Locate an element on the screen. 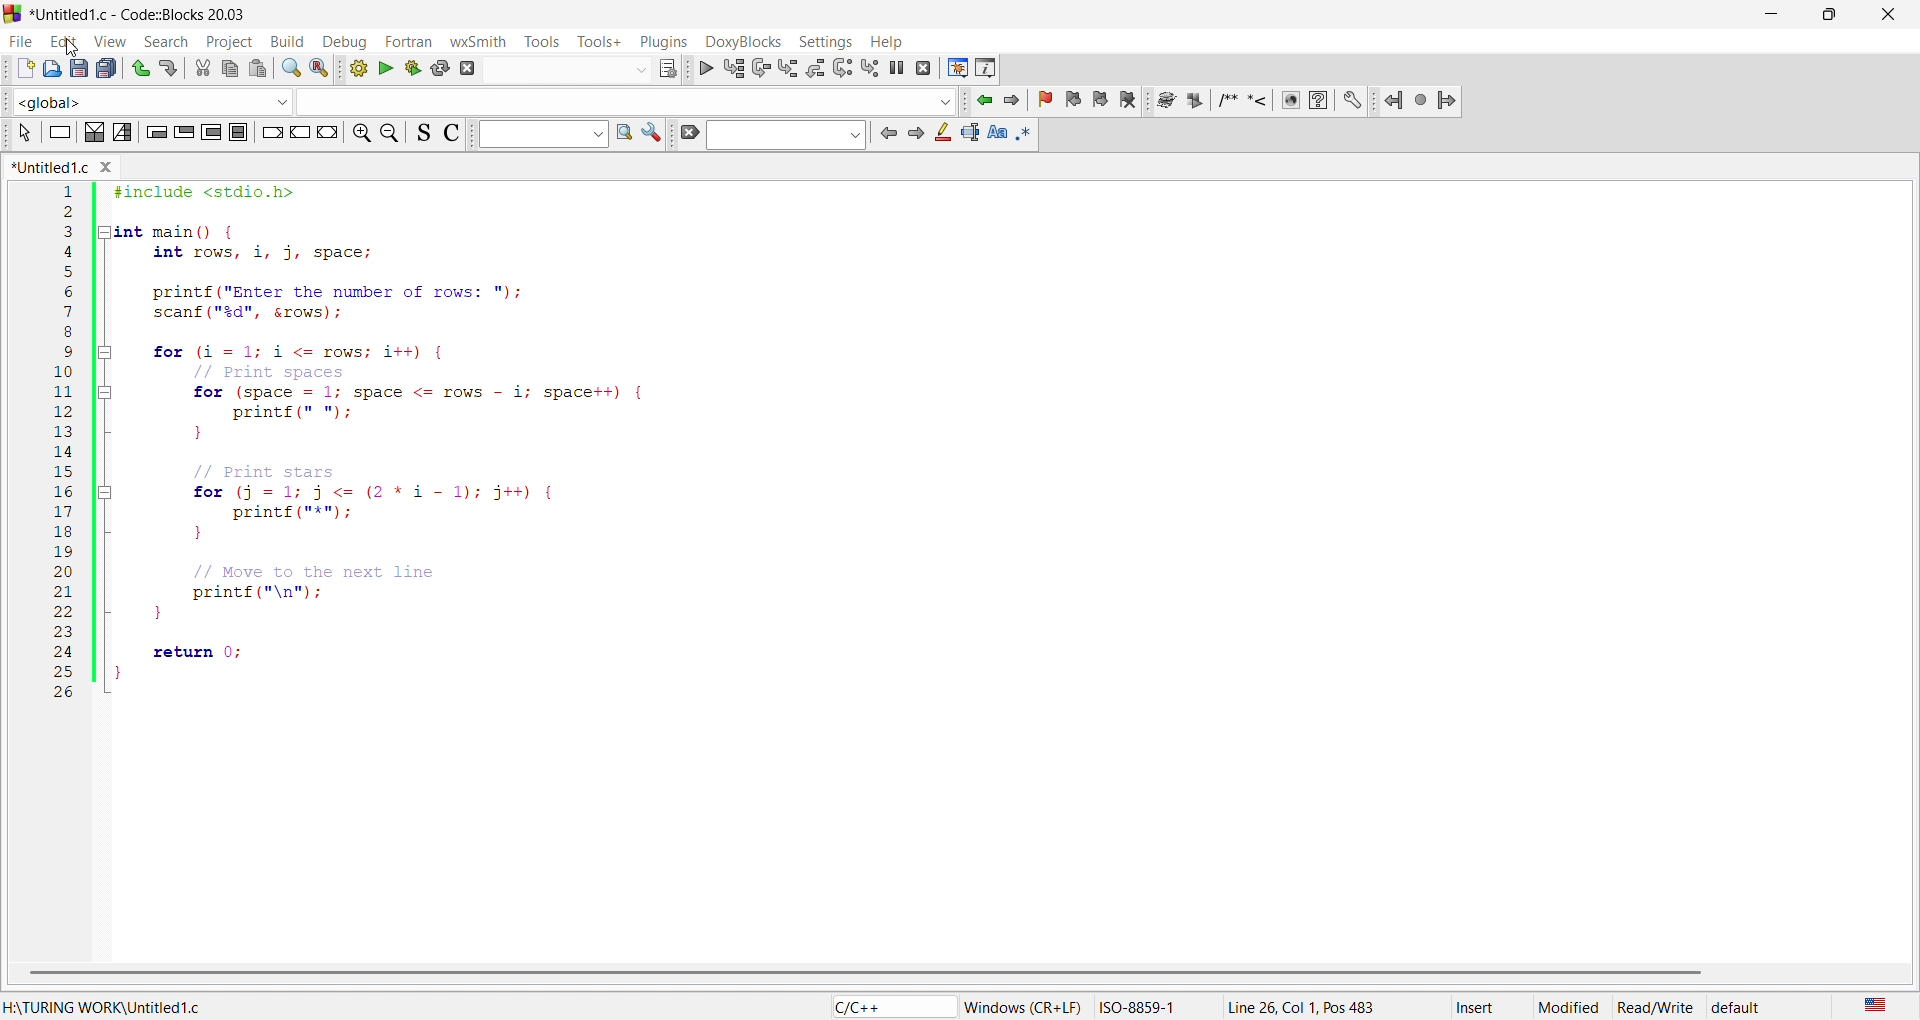 This screenshot has height=1020, width=1920. maximize/resize is located at coordinates (1836, 12).